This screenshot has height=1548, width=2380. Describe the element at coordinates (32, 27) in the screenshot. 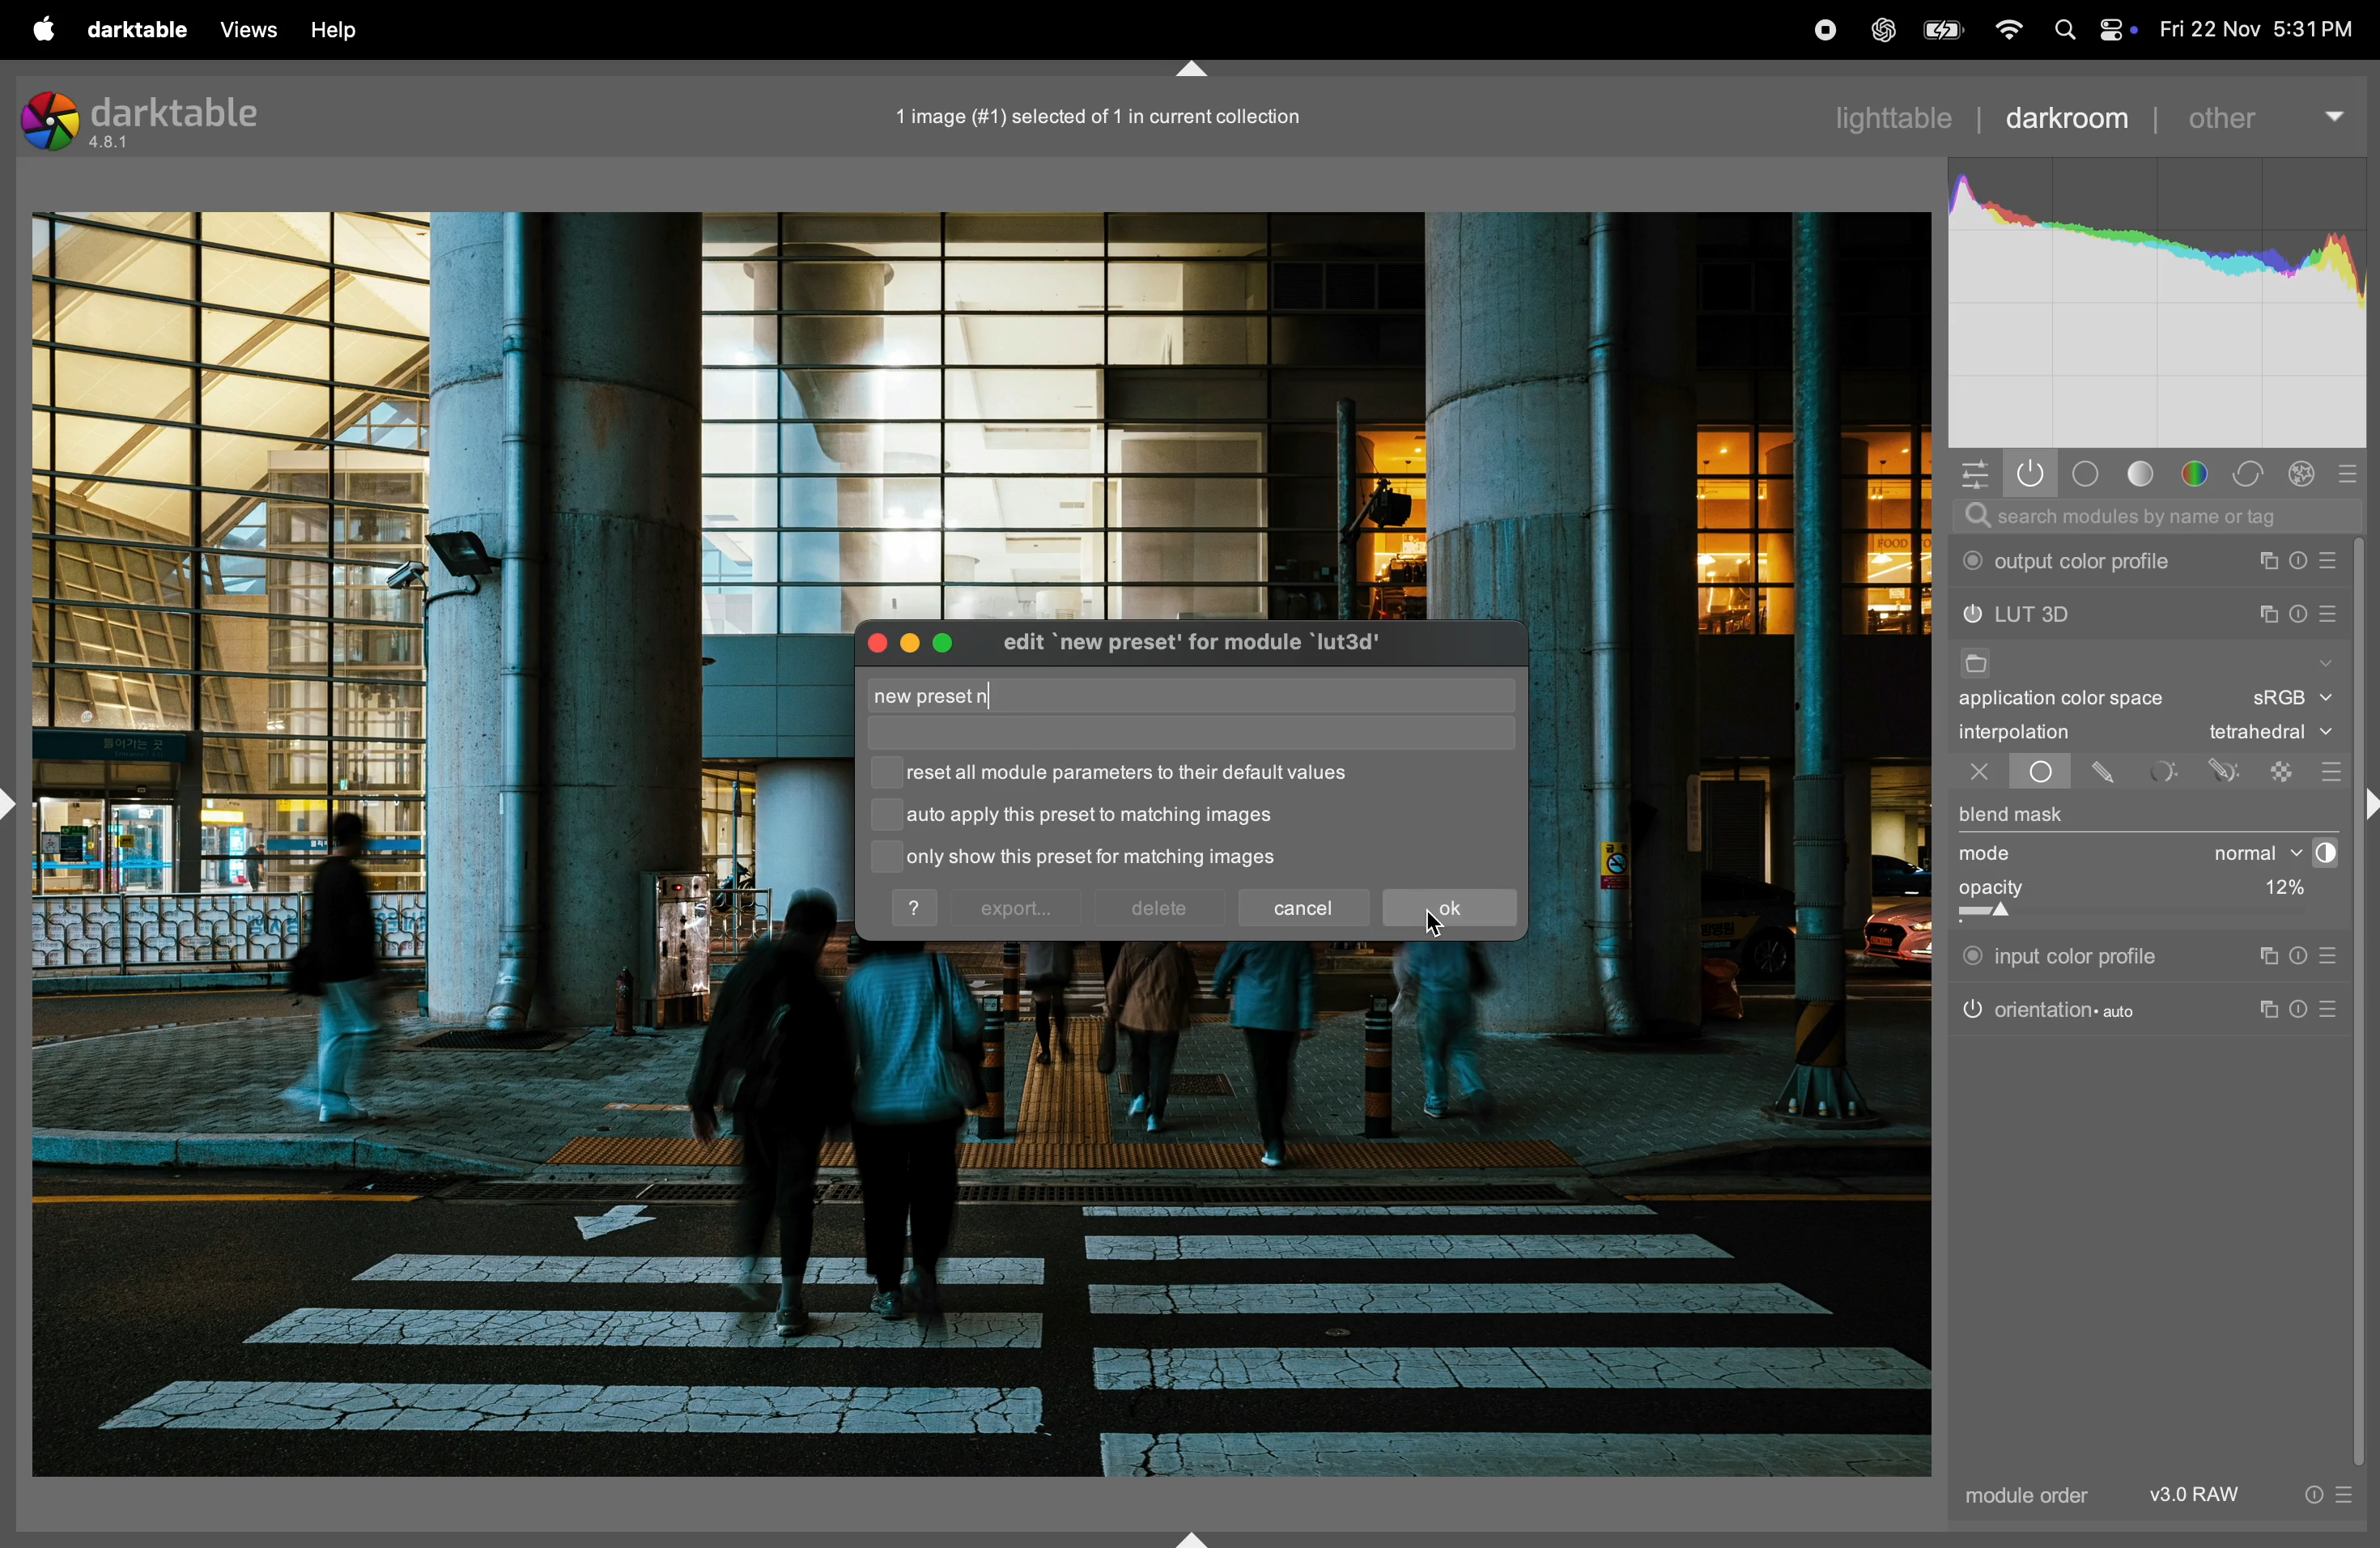

I see `apple menu` at that location.